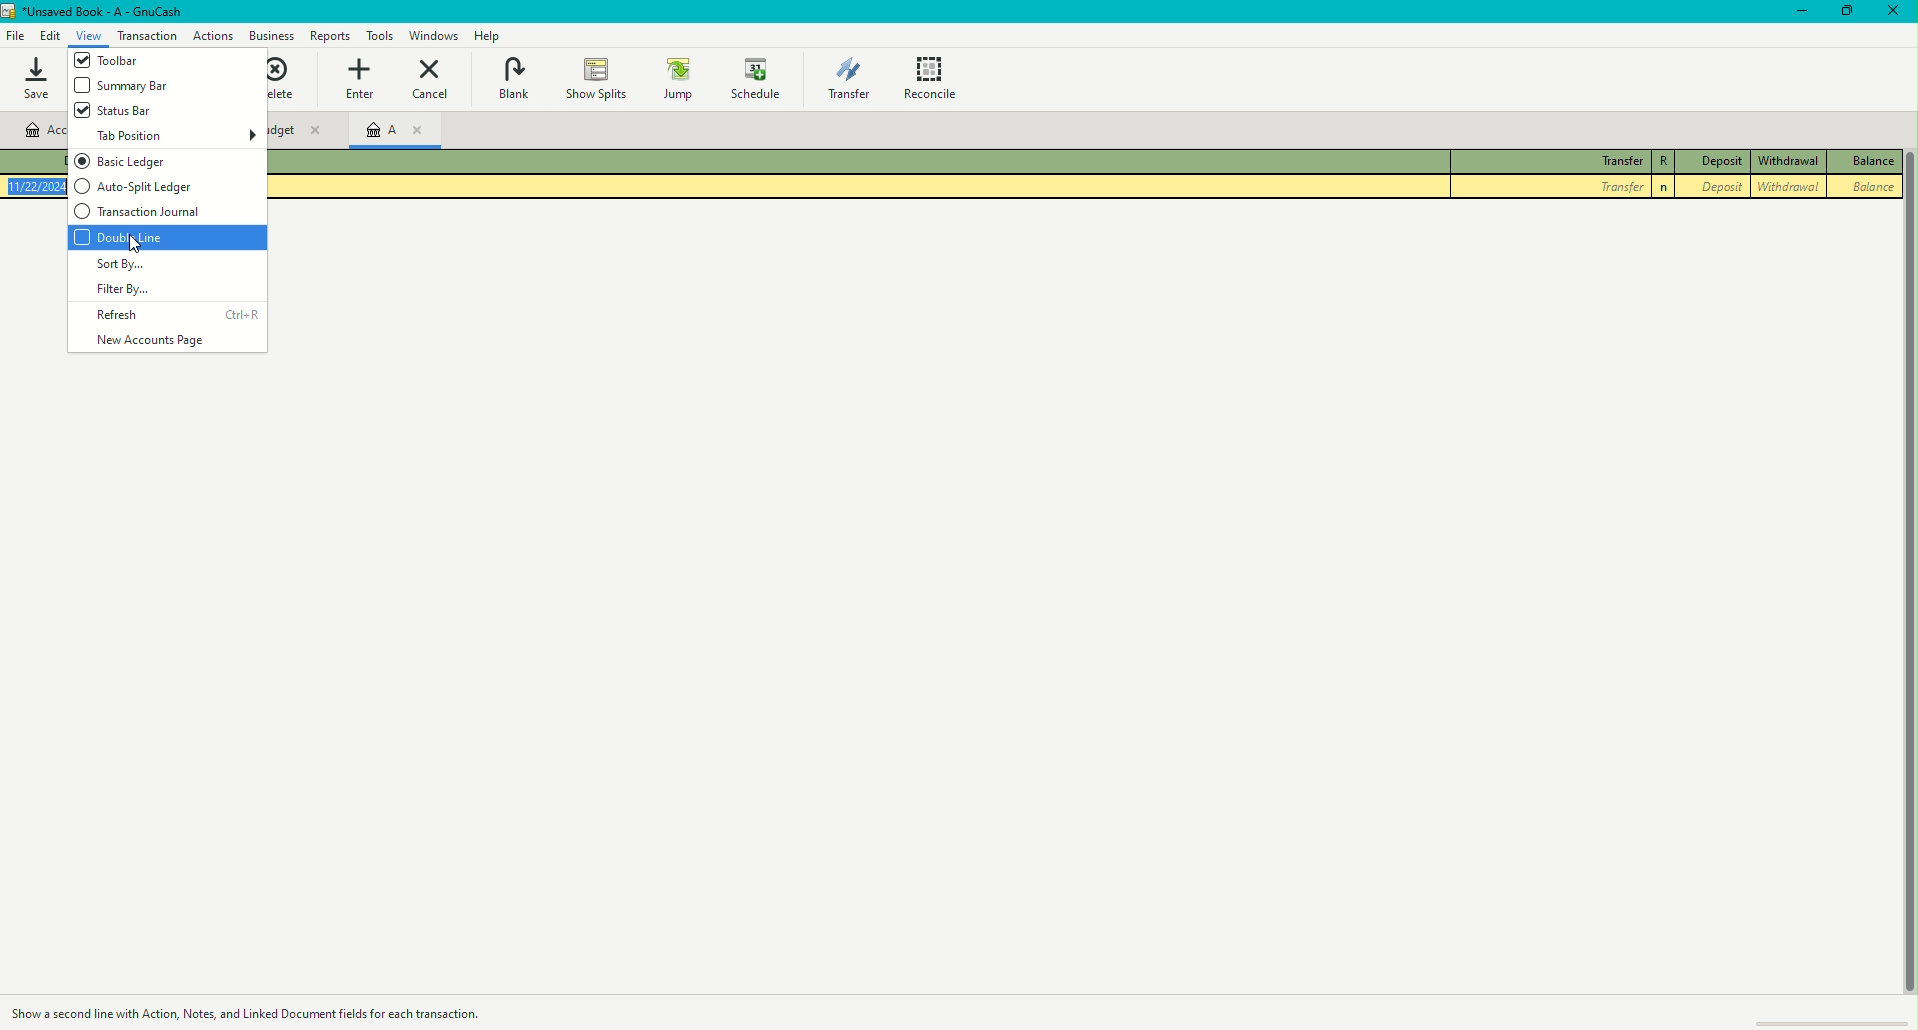  I want to click on Business, so click(211, 35).